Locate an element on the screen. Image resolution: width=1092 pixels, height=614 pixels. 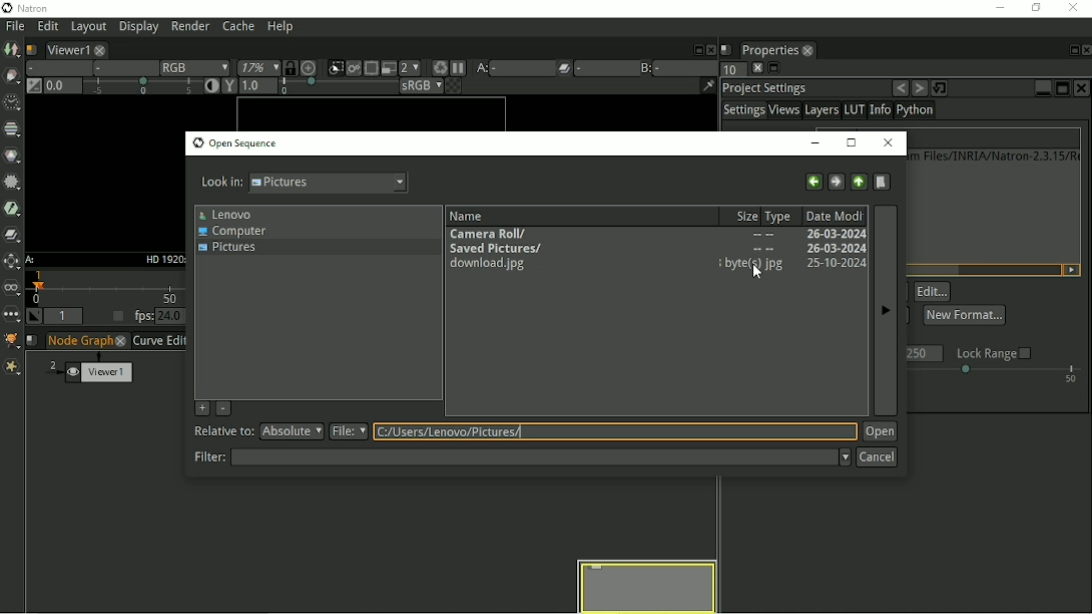
Cache is located at coordinates (237, 27).